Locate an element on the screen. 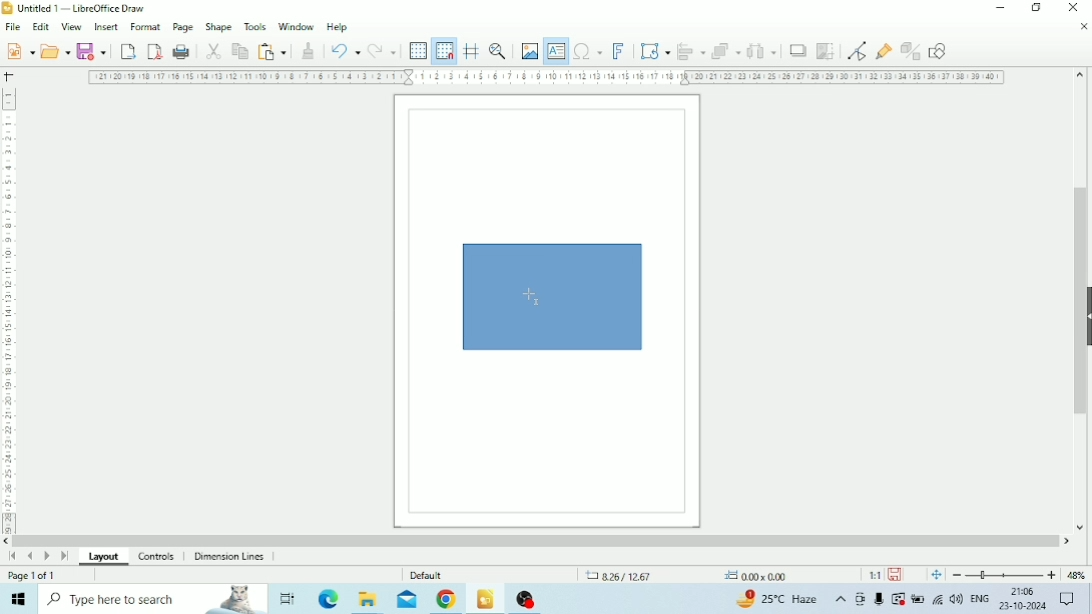 This screenshot has width=1092, height=614. File Explorer is located at coordinates (367, 600).